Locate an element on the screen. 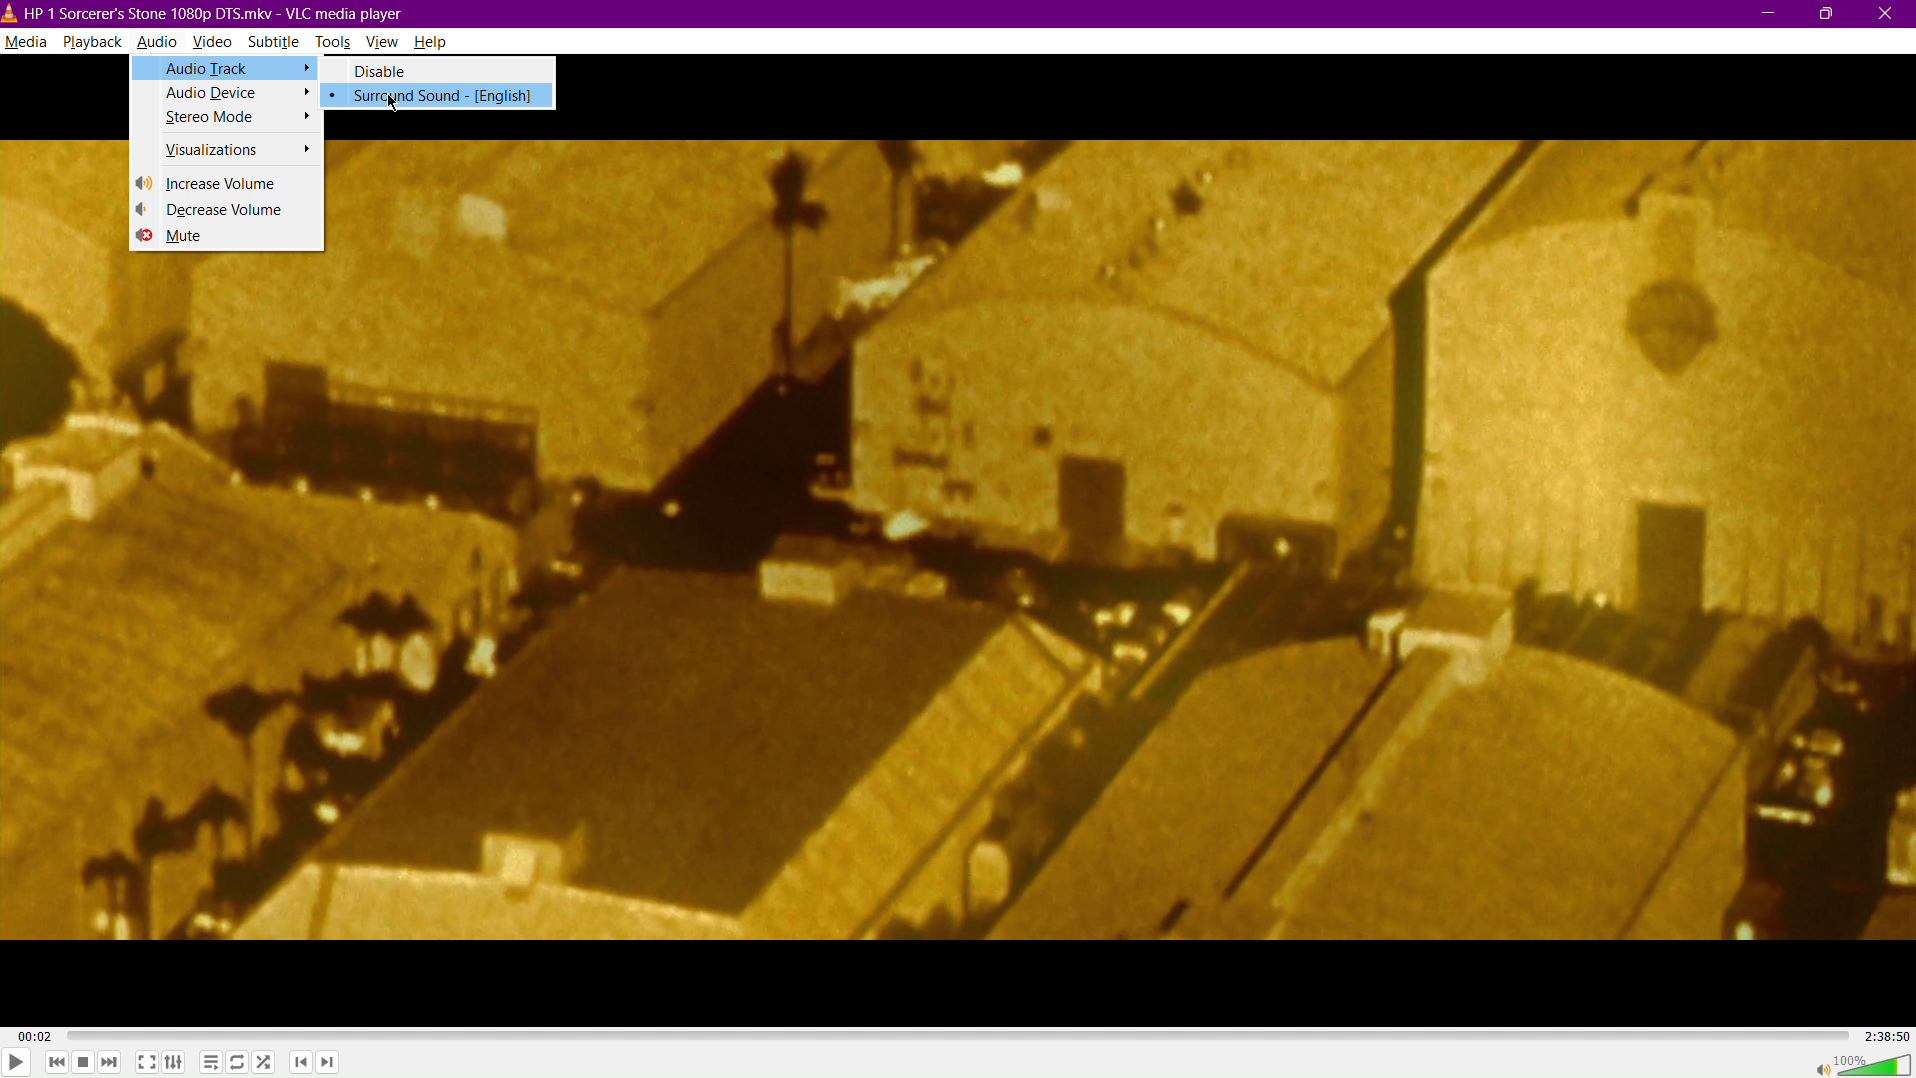 The width and height of the screenshot is (1916, 1078). Video Display is located at coordinates (1127, 541).